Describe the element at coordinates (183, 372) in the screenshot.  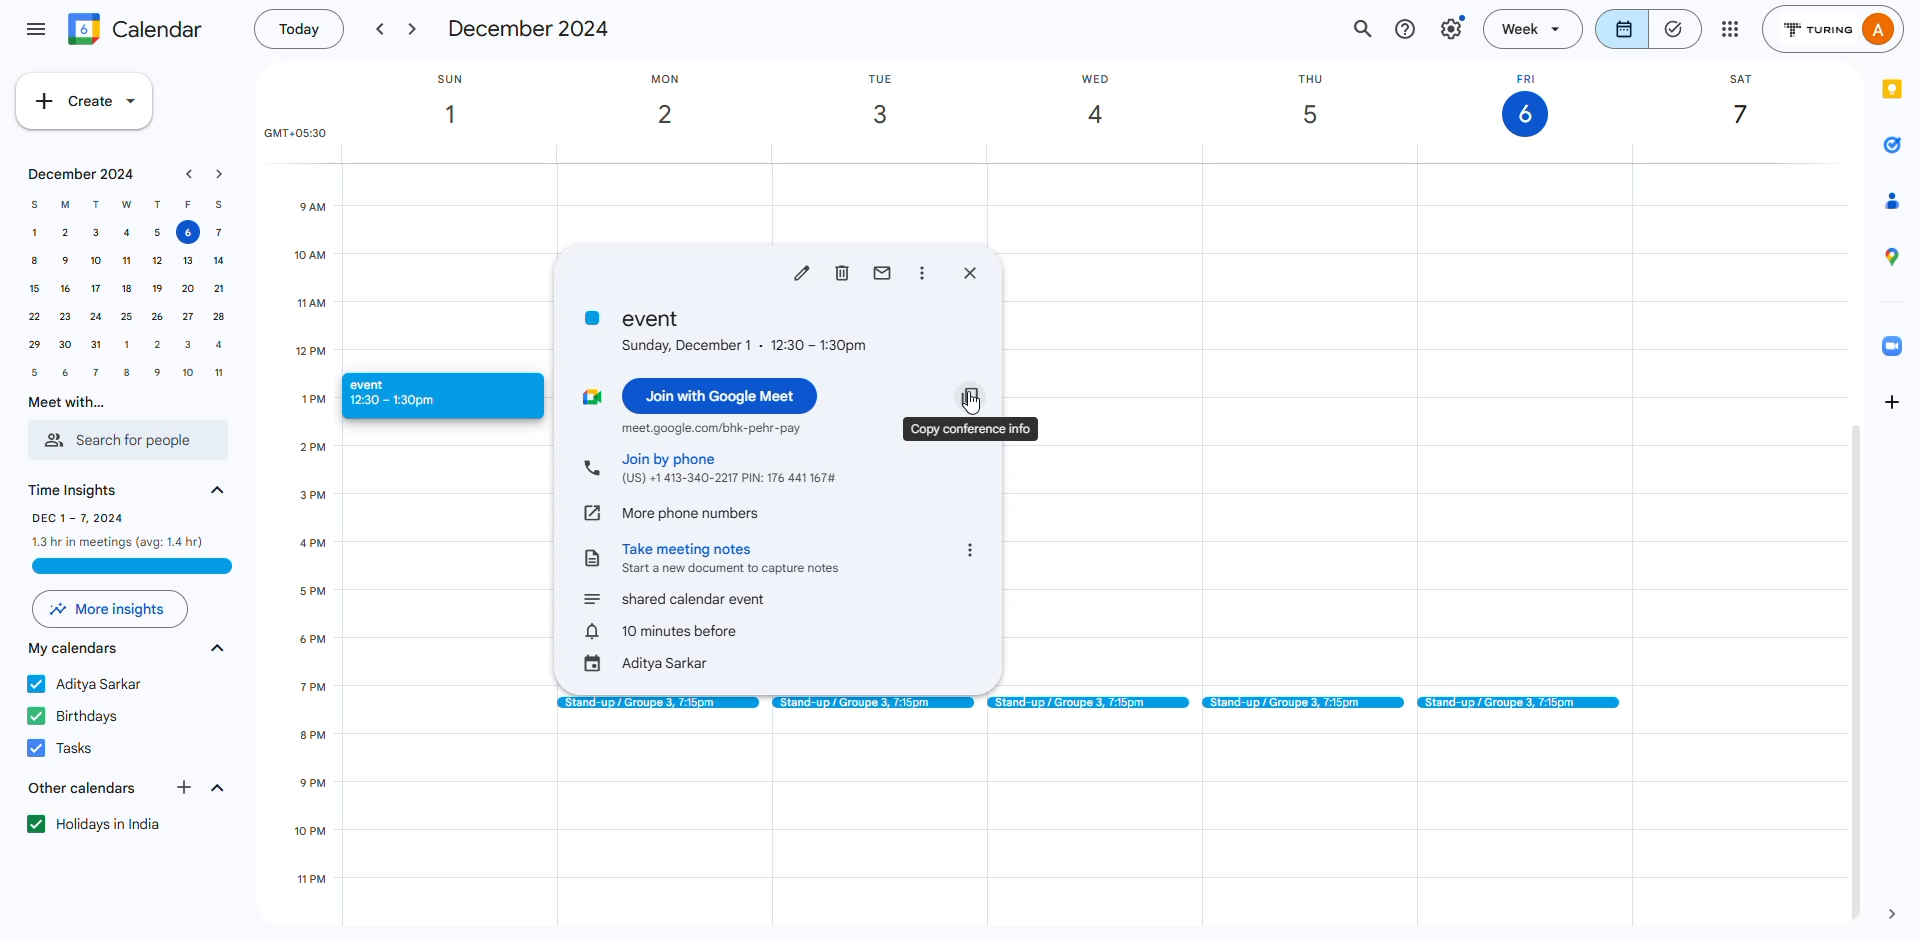
I see `10` at that location.